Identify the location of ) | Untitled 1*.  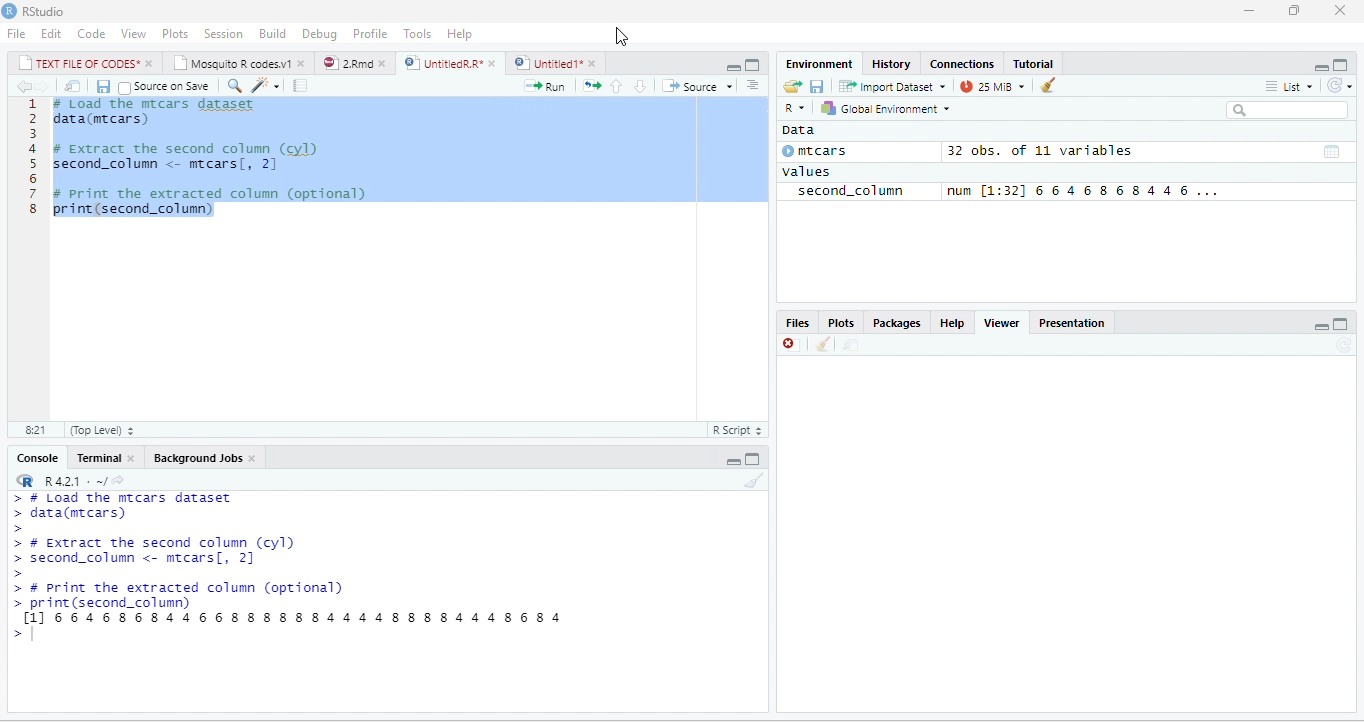
(547, 63).